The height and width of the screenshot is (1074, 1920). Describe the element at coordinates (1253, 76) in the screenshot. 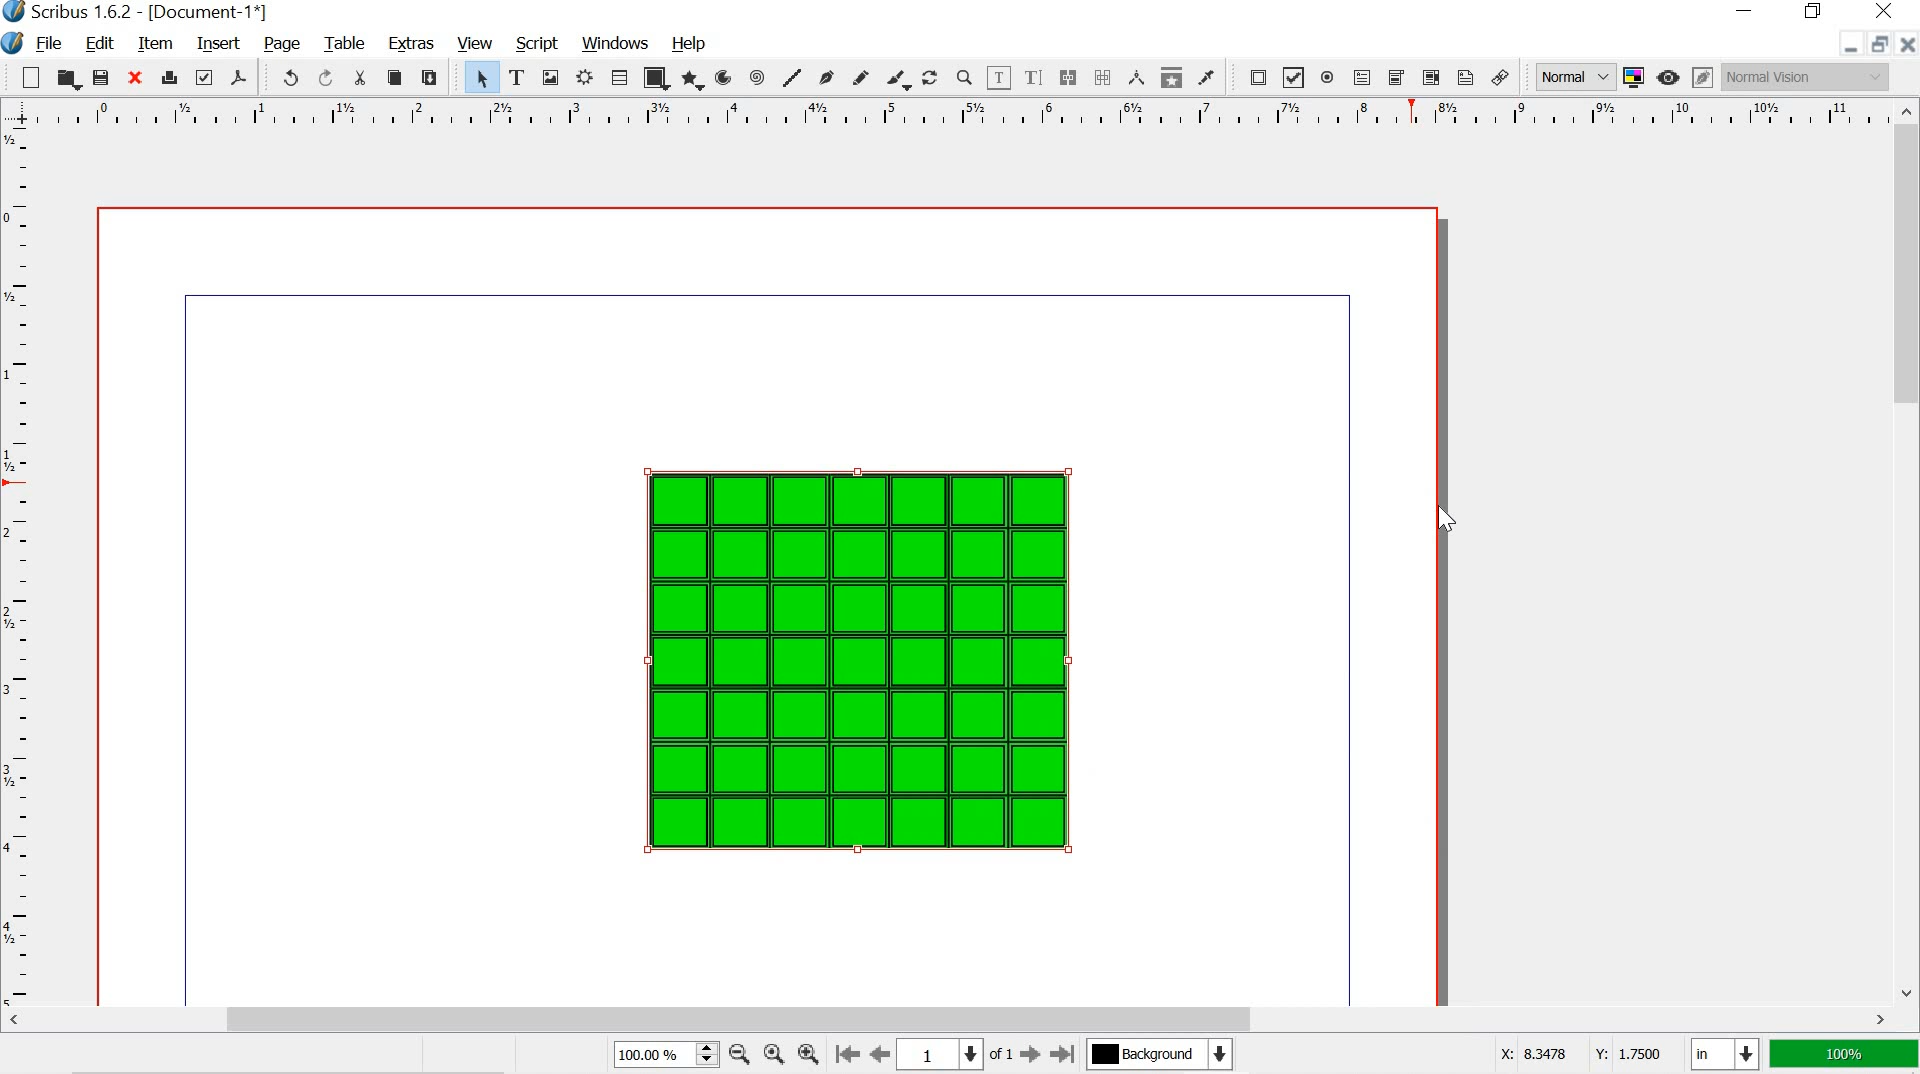

I see `pdf push button` at that location.